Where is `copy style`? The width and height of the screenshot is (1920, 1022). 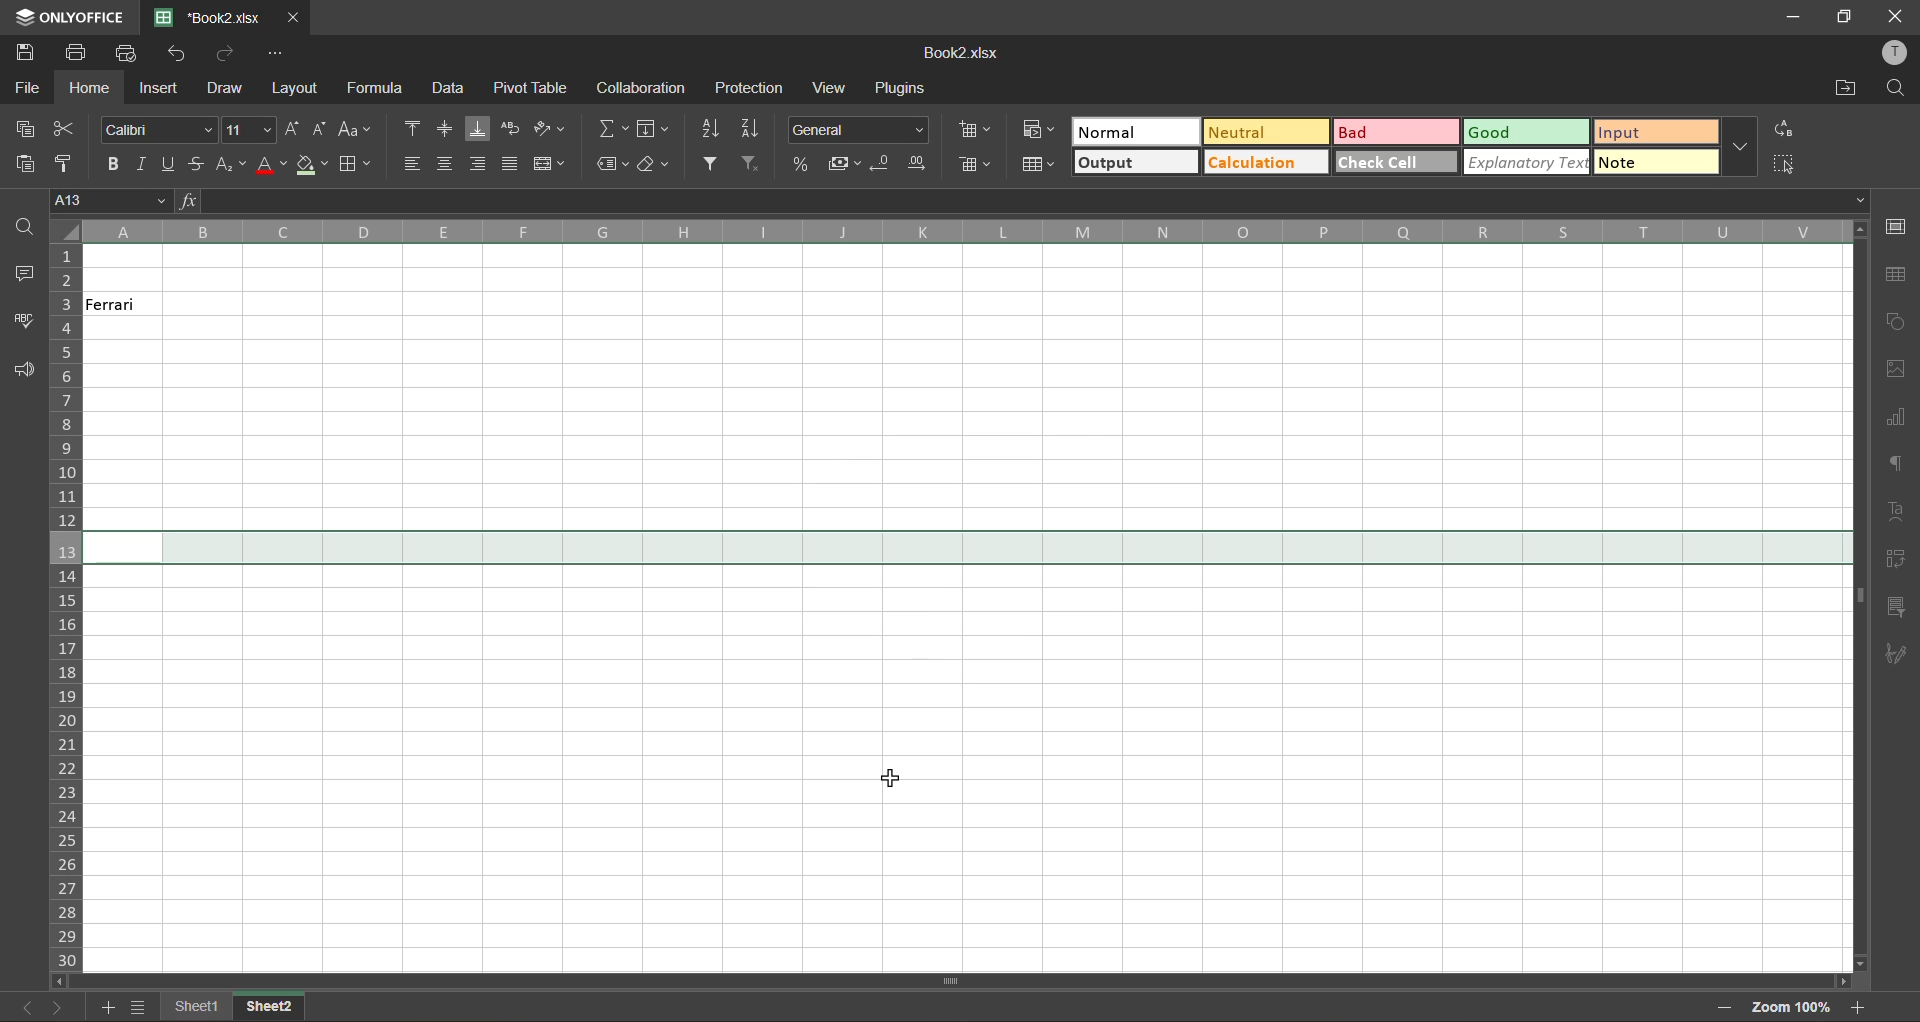
copy style is located at coordinates (70, 160).